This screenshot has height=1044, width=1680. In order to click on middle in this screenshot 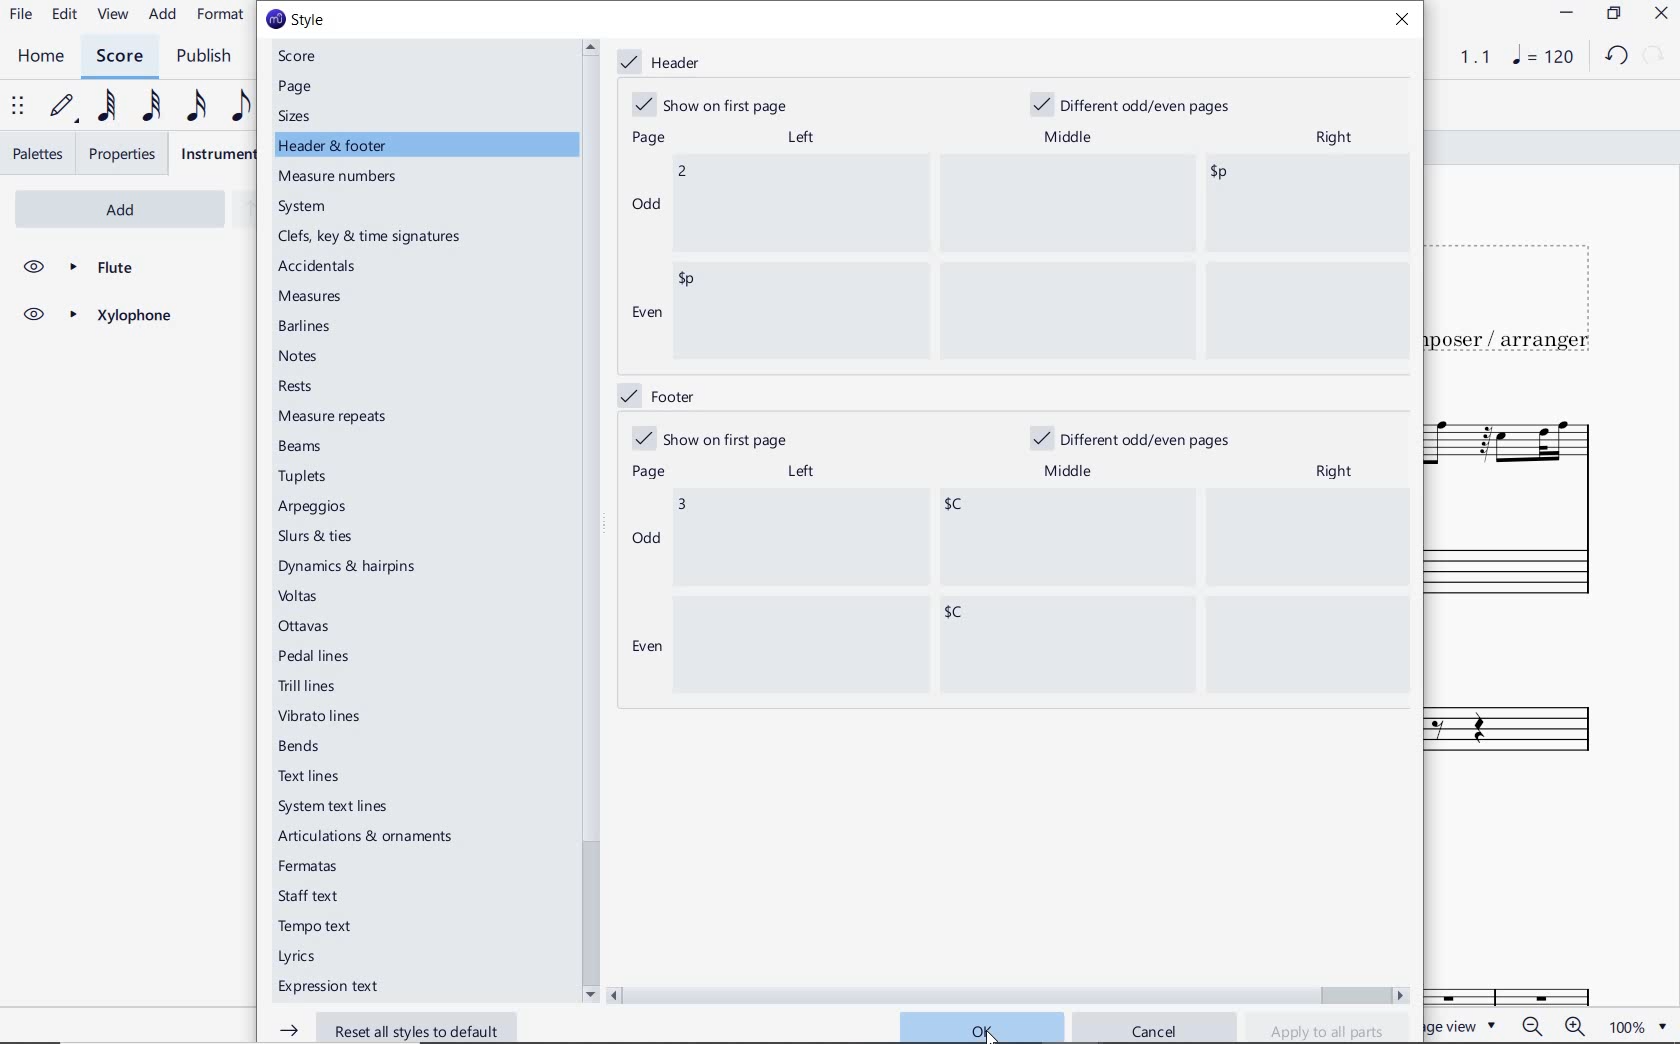, I will do `click(1072, 472)`.